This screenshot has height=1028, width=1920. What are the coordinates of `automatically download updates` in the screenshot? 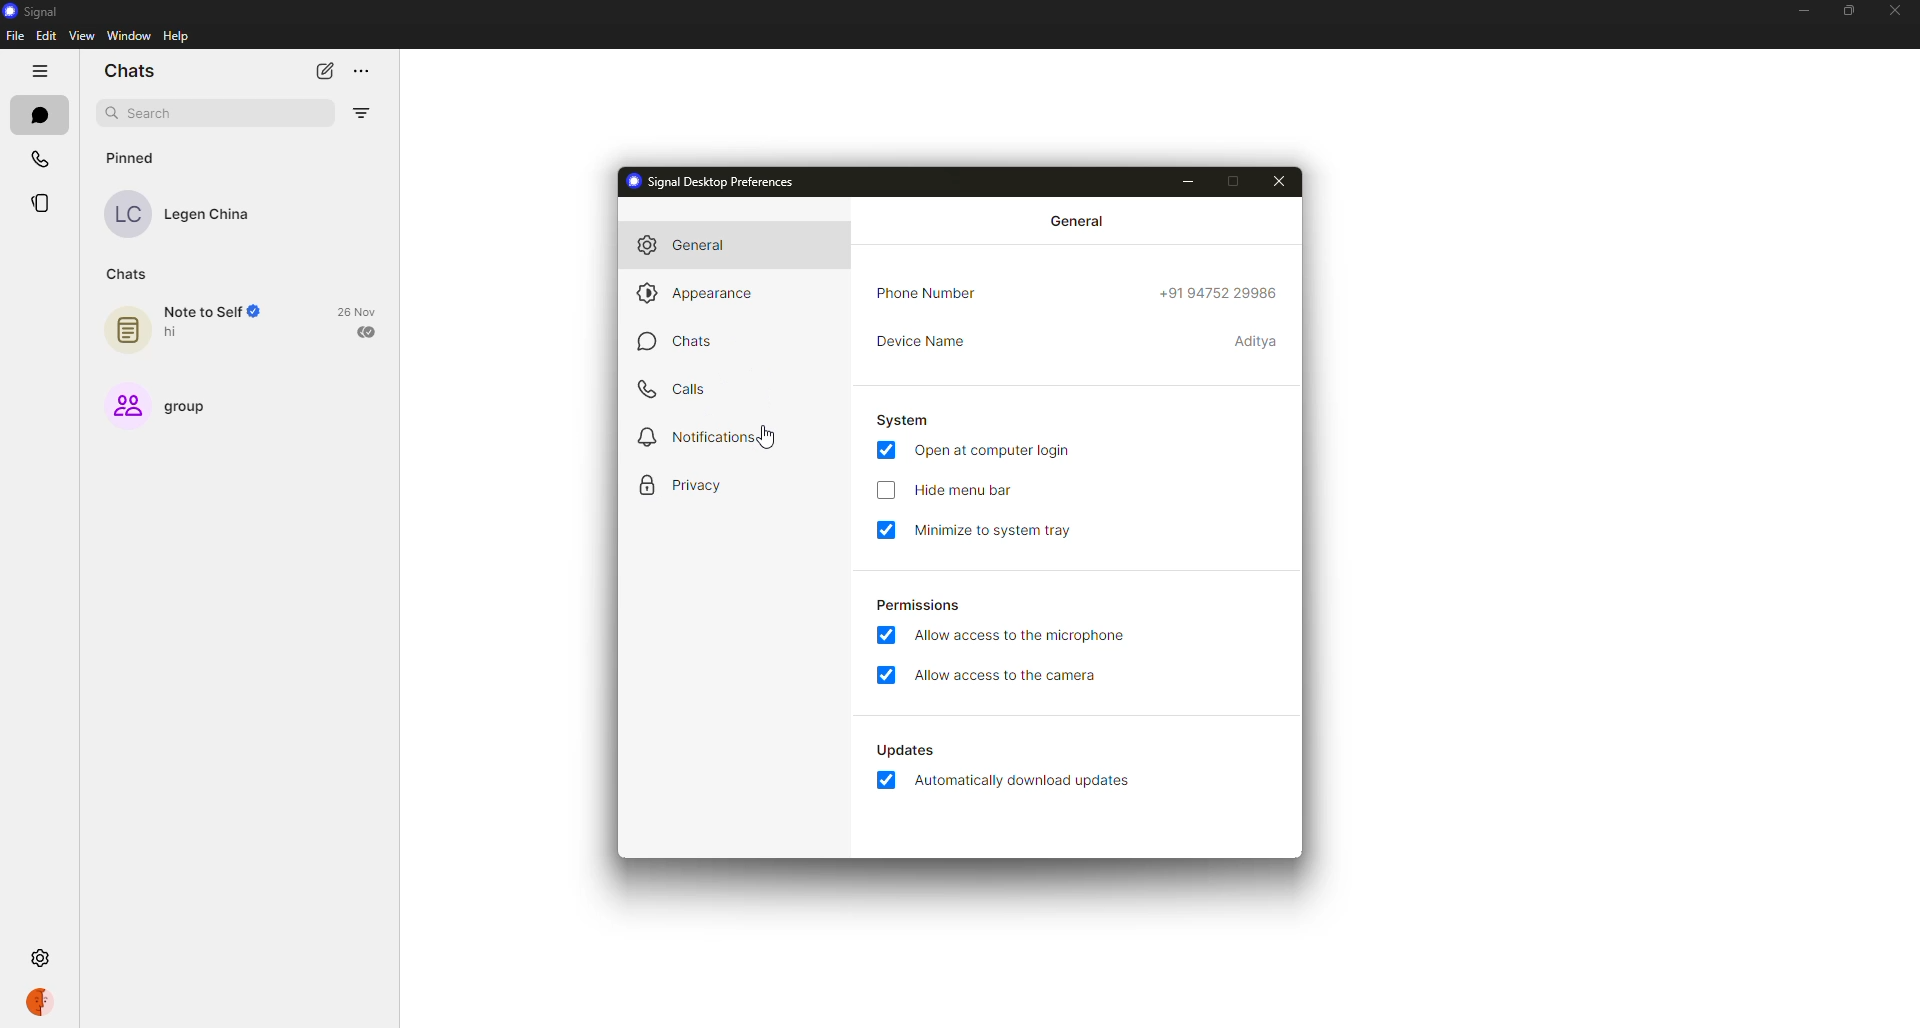 It's located at (907, 751).